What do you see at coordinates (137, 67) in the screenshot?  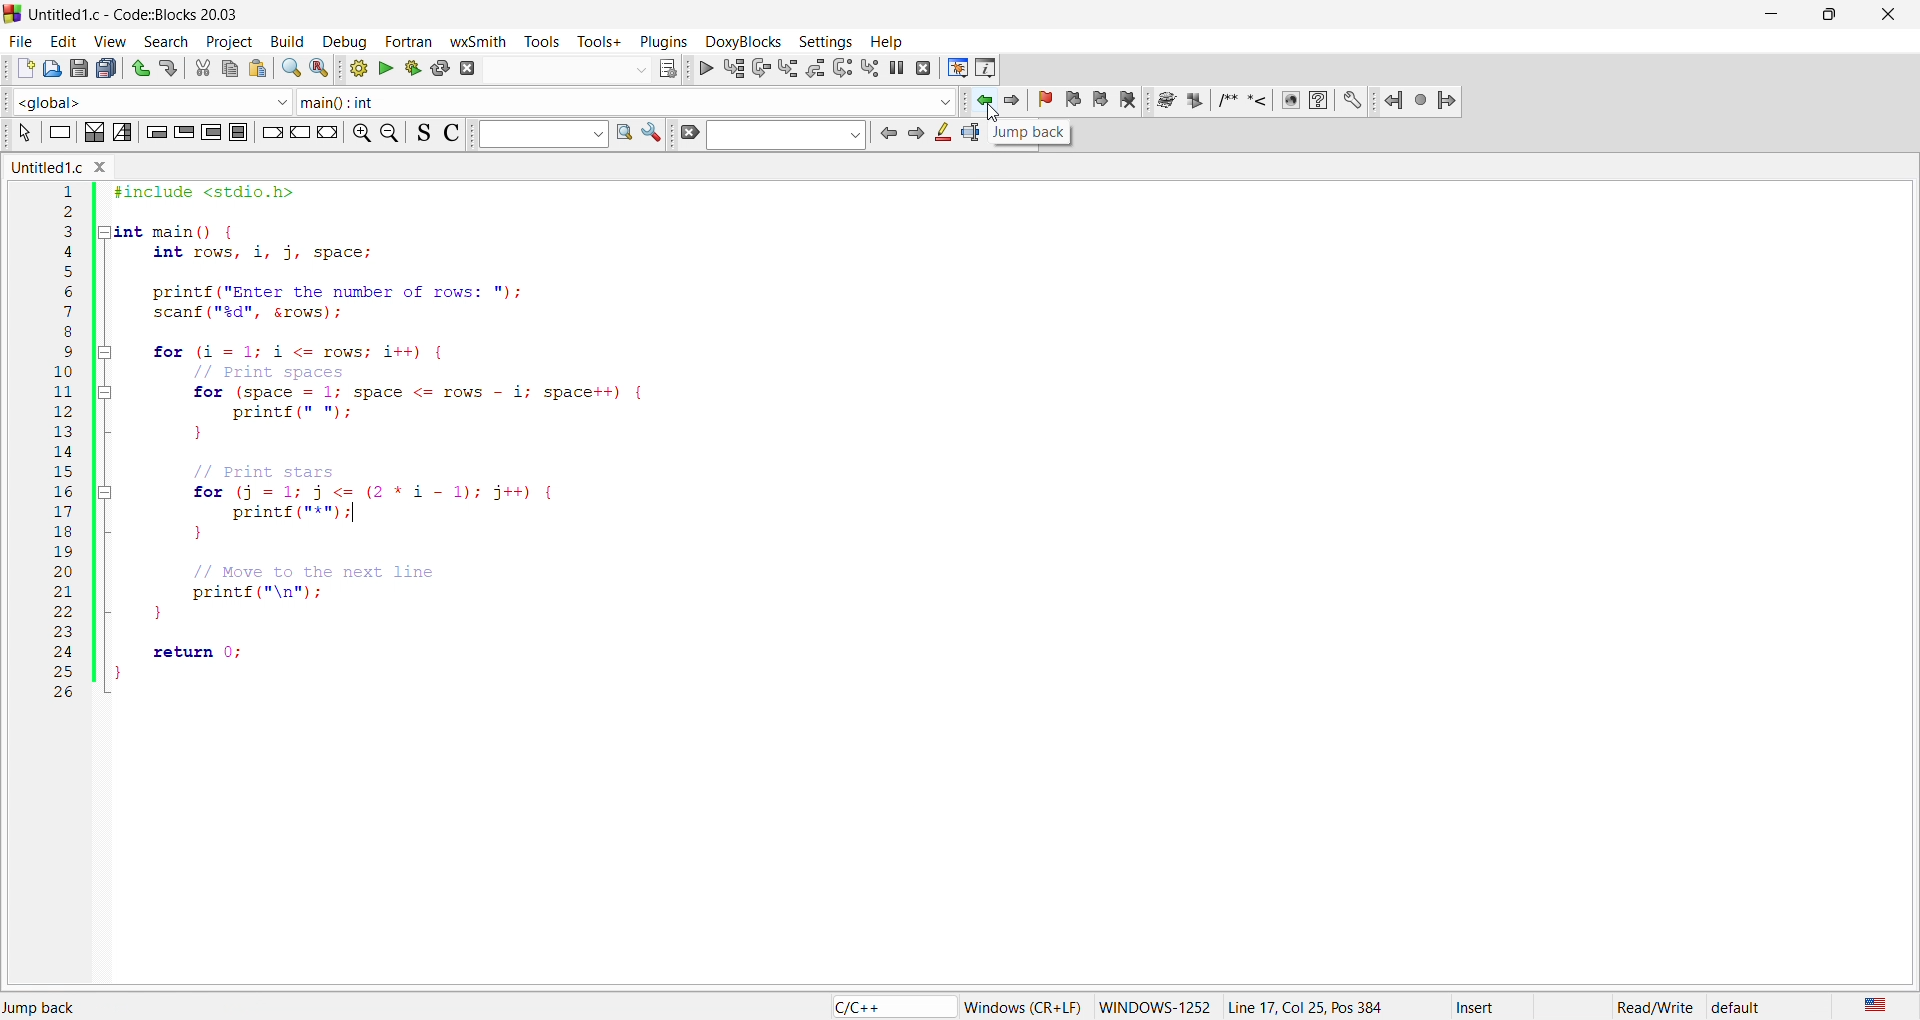 I see `undo` at bounding box center [137, 67].